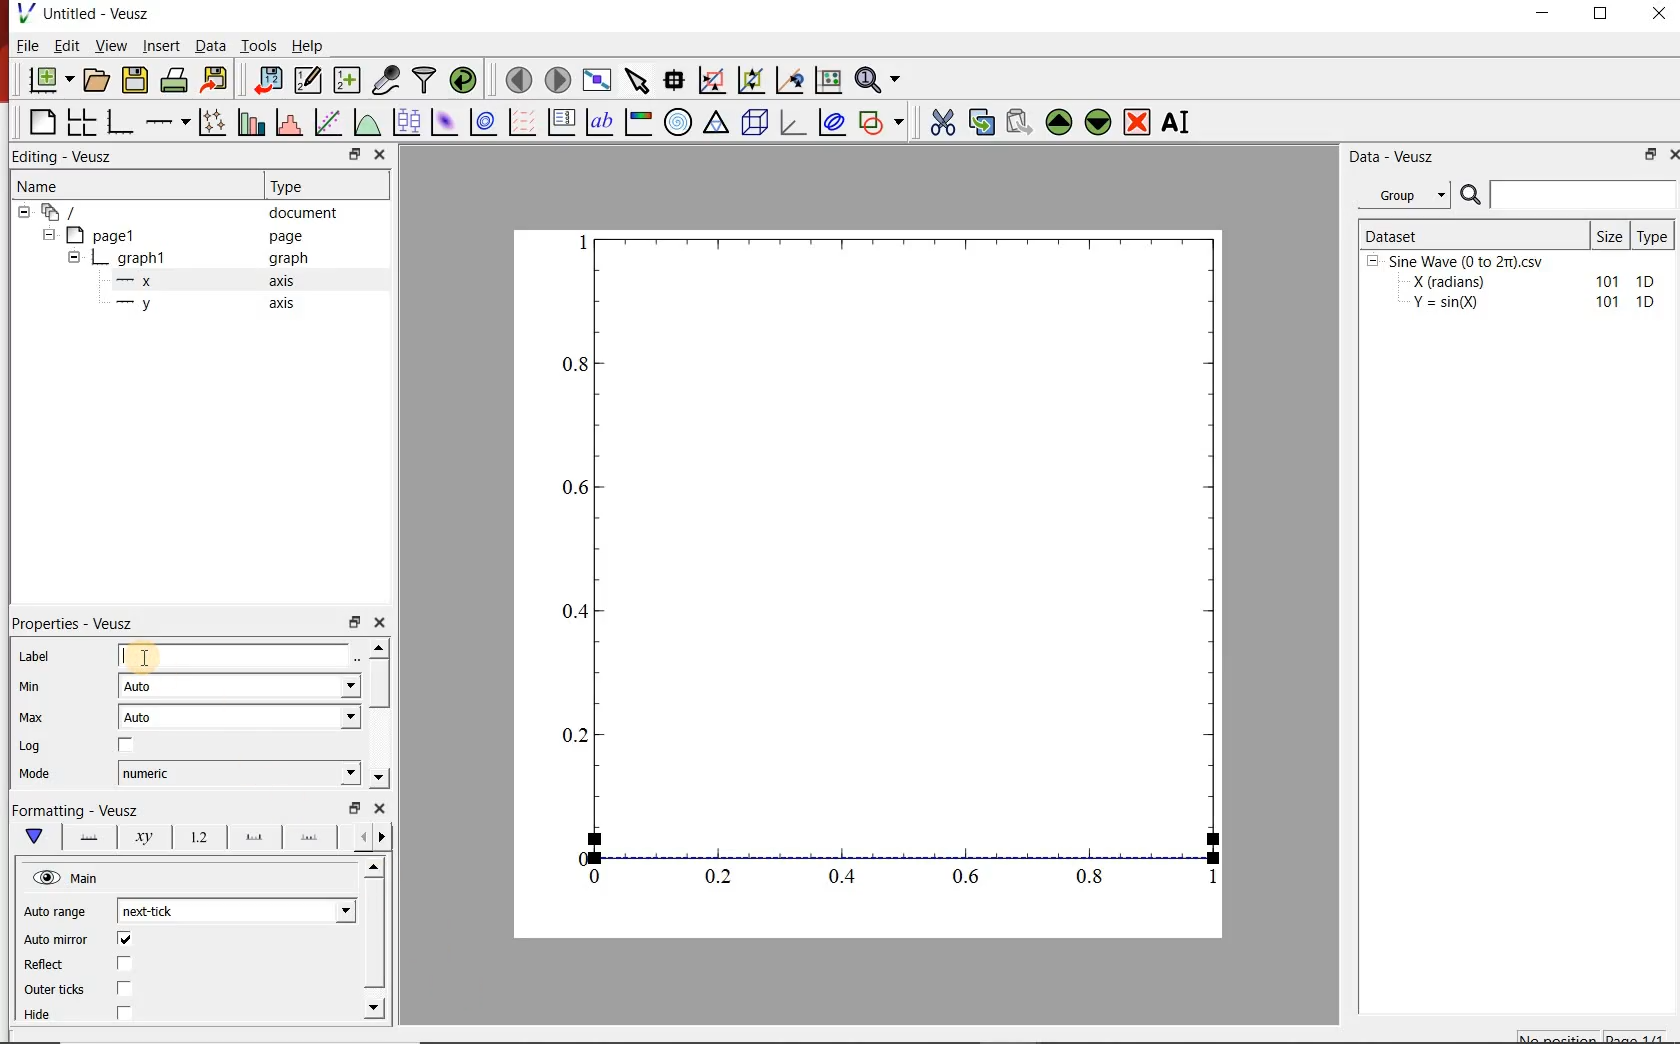 This screenshot has width=1680, height=1044. I want to click on hit a function, so click(330, 122).